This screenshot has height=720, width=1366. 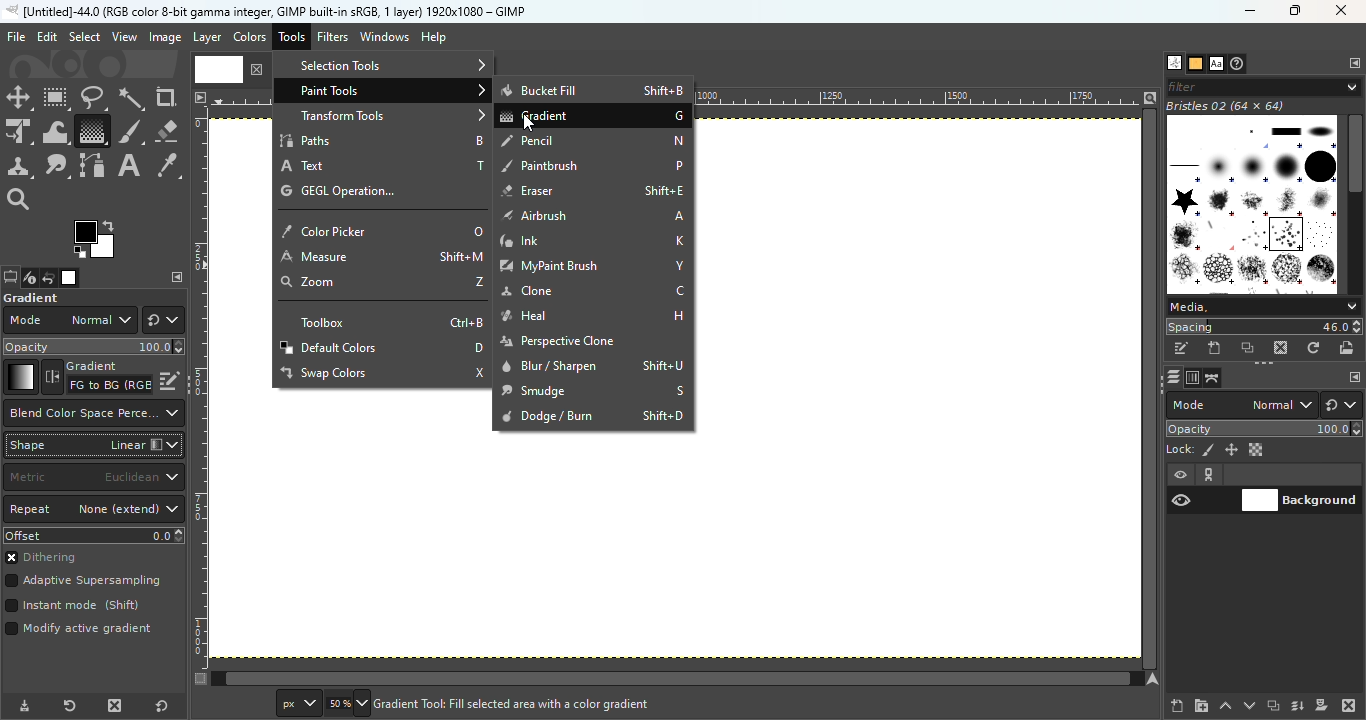 I want to click on Save tool preset, so click(x=22, y=707).